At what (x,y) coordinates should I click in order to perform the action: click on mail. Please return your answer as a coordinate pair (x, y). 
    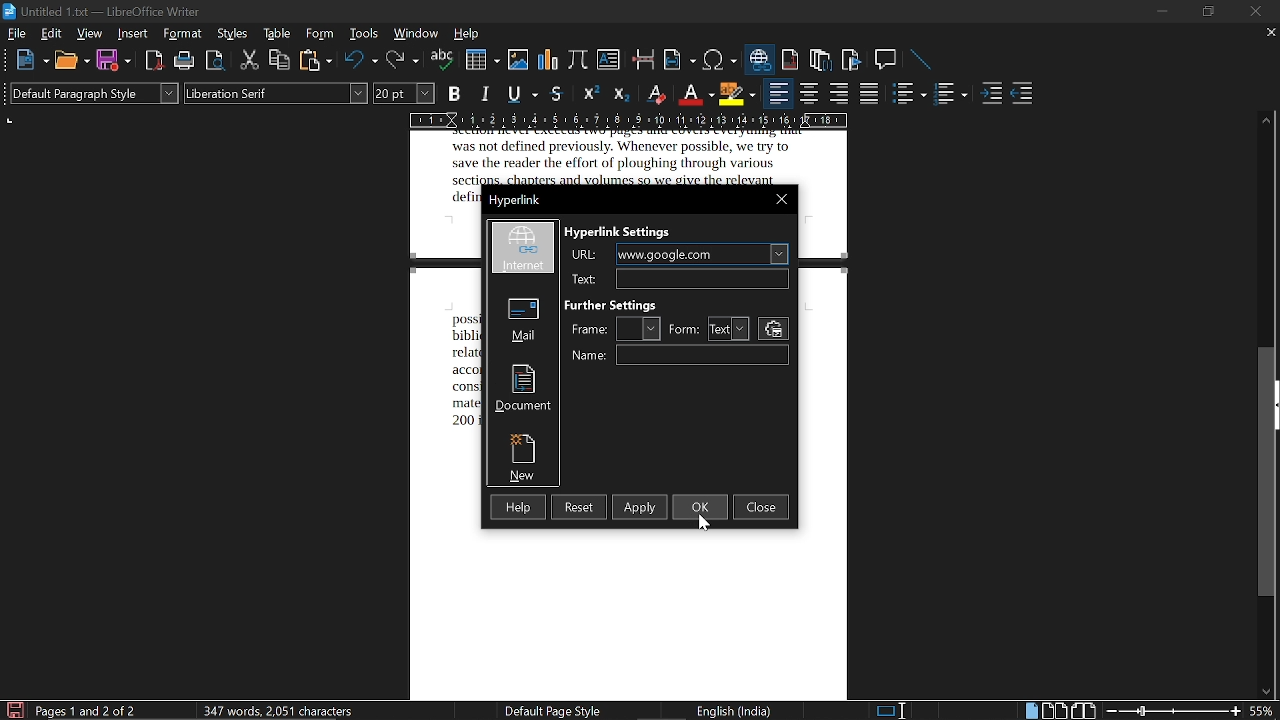
    Looking at the image, I should click on (522, 319).